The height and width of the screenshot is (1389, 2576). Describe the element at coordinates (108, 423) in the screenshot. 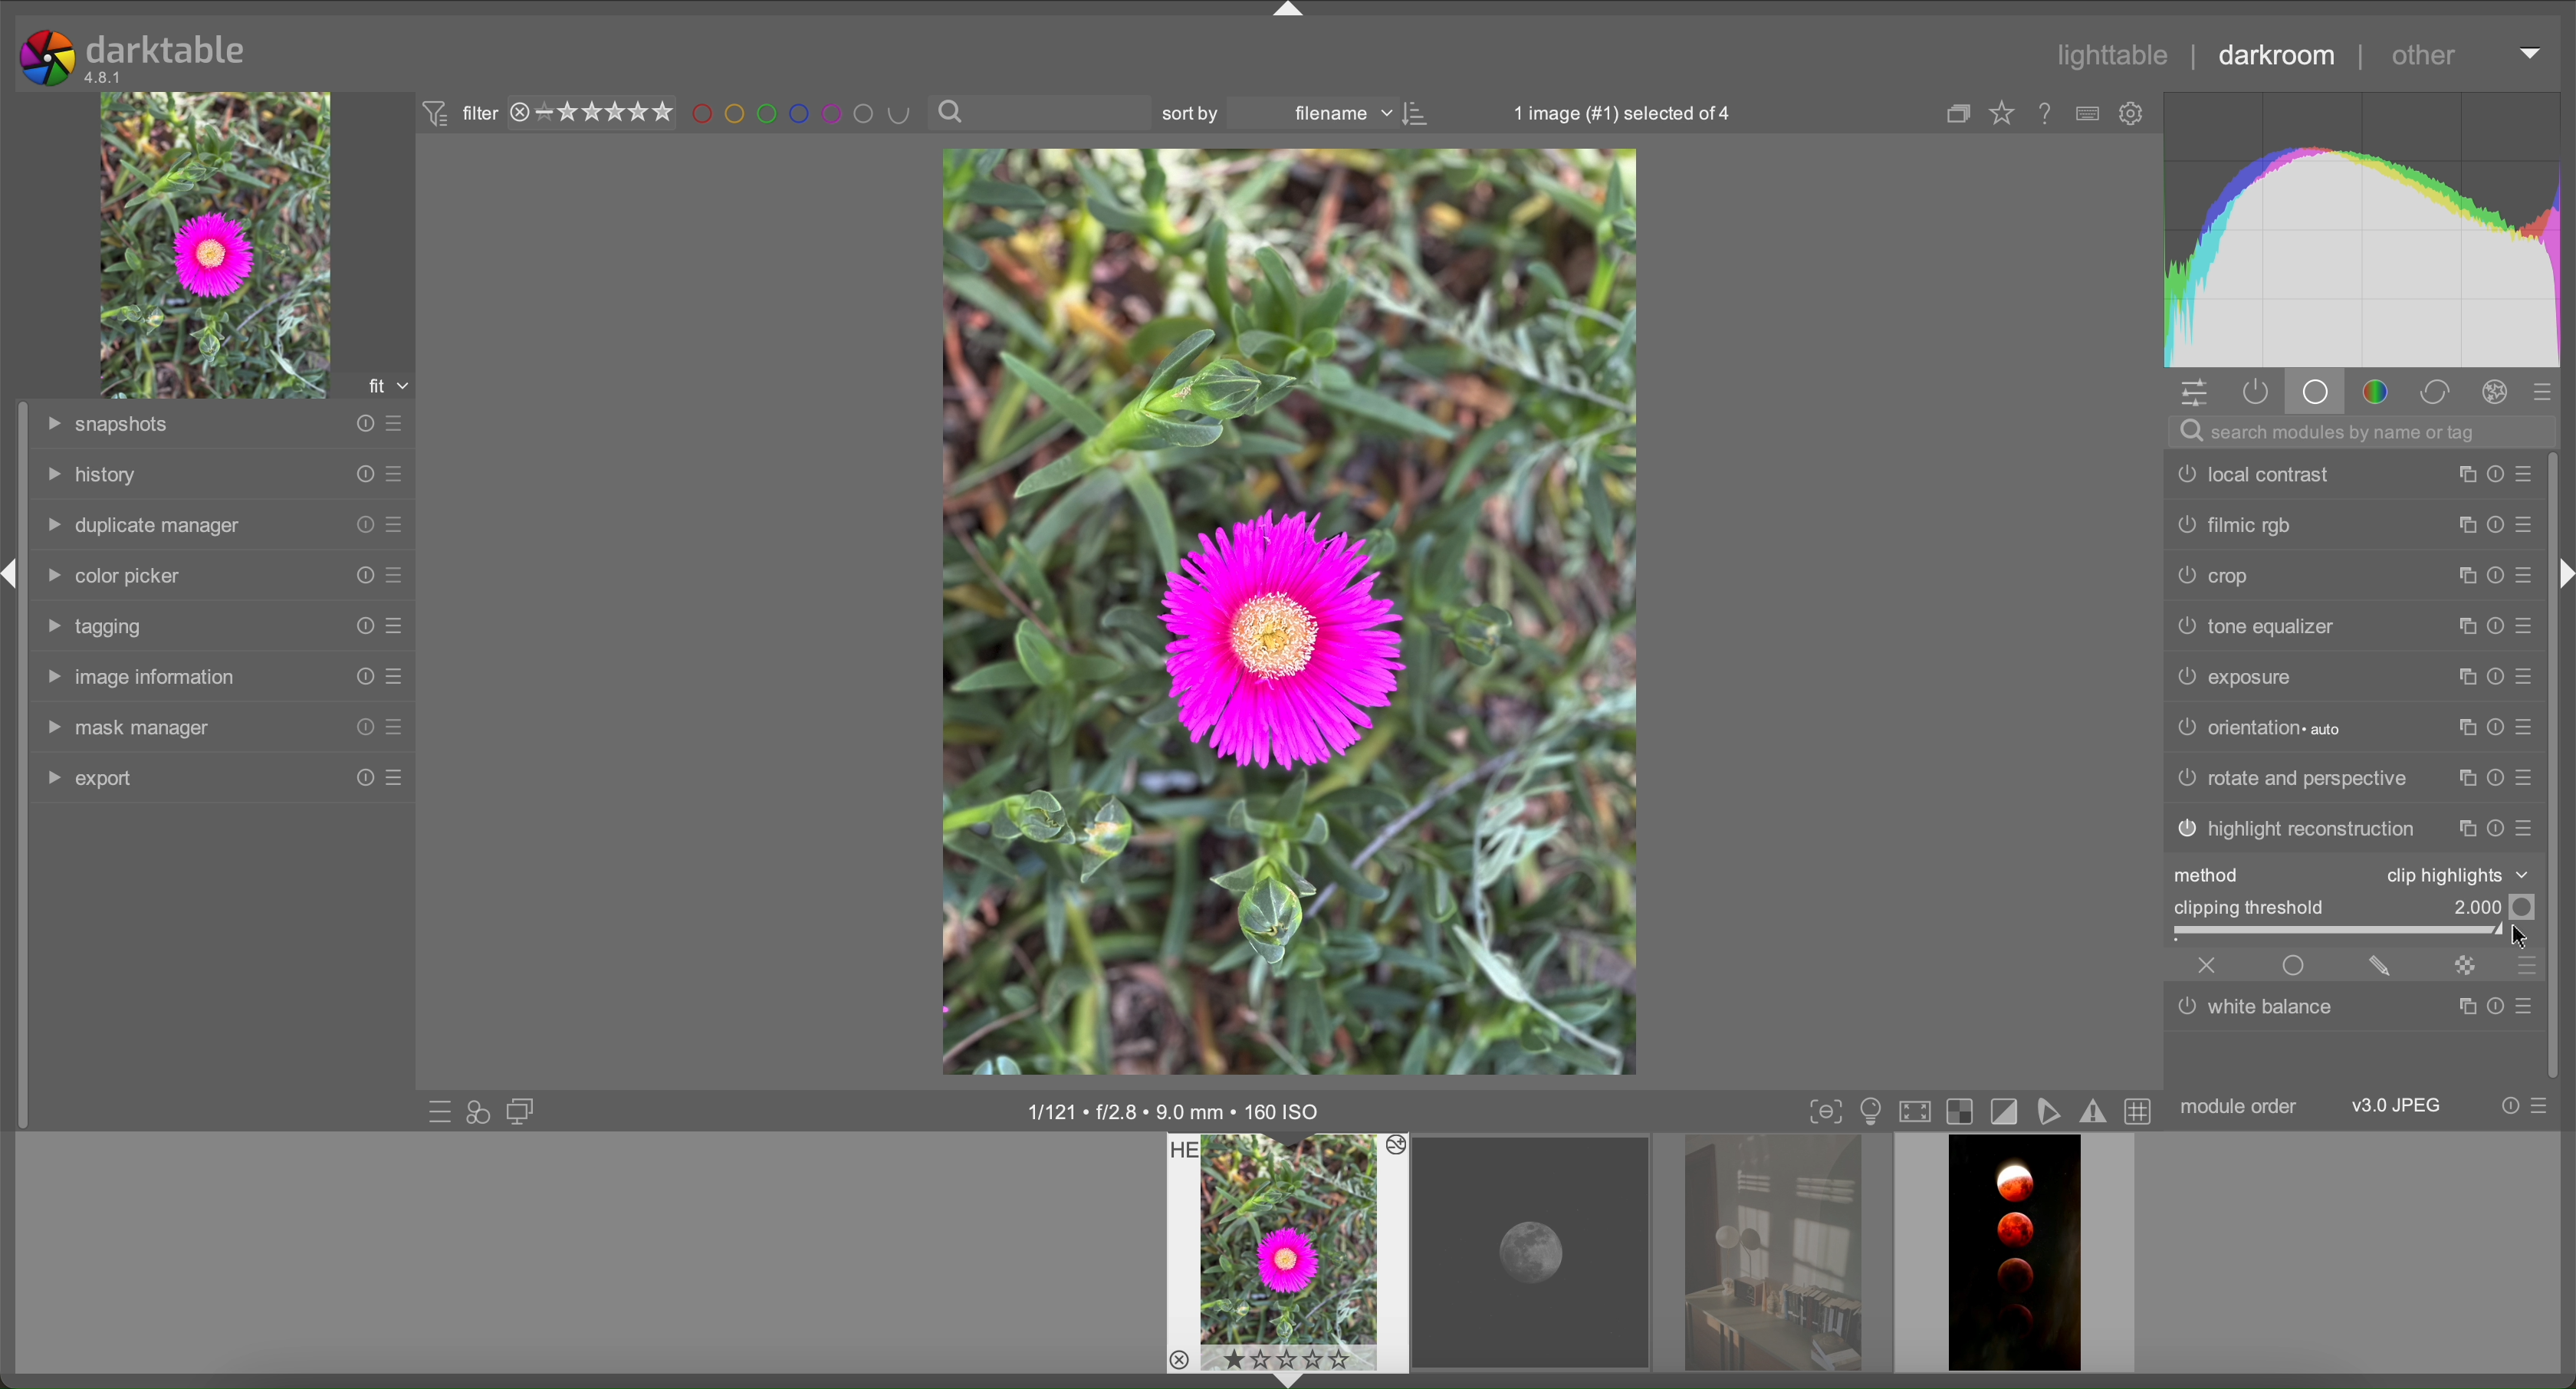

I see `snapshots tab` at that location.